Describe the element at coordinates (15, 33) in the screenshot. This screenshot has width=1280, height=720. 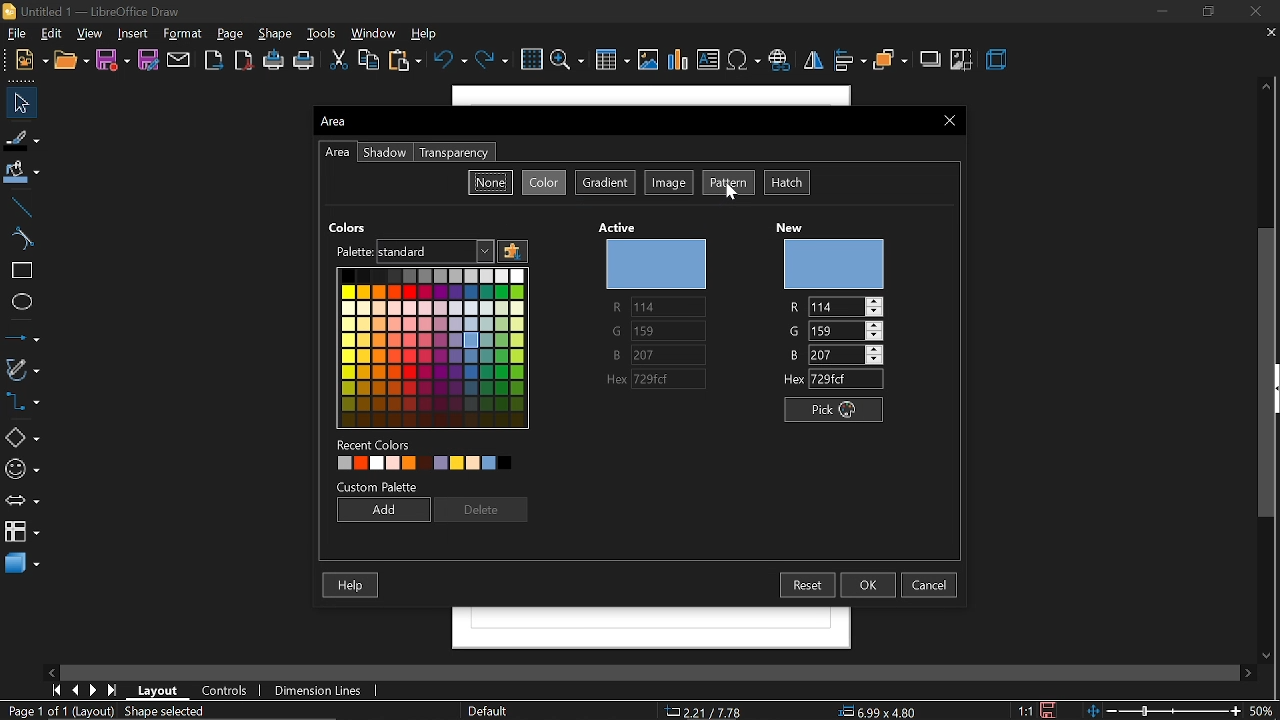
I see `file` at that location.